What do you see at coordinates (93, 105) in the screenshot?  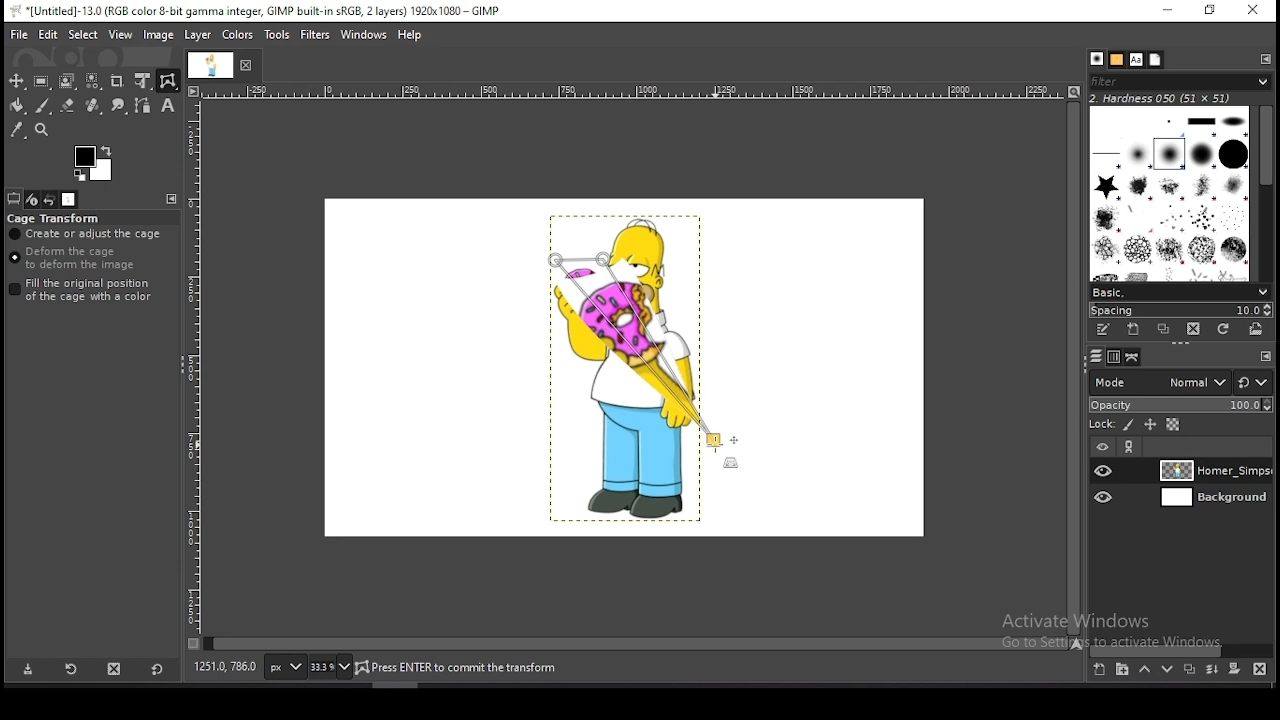 I see `healing tool` at bounding box center [93, 105].